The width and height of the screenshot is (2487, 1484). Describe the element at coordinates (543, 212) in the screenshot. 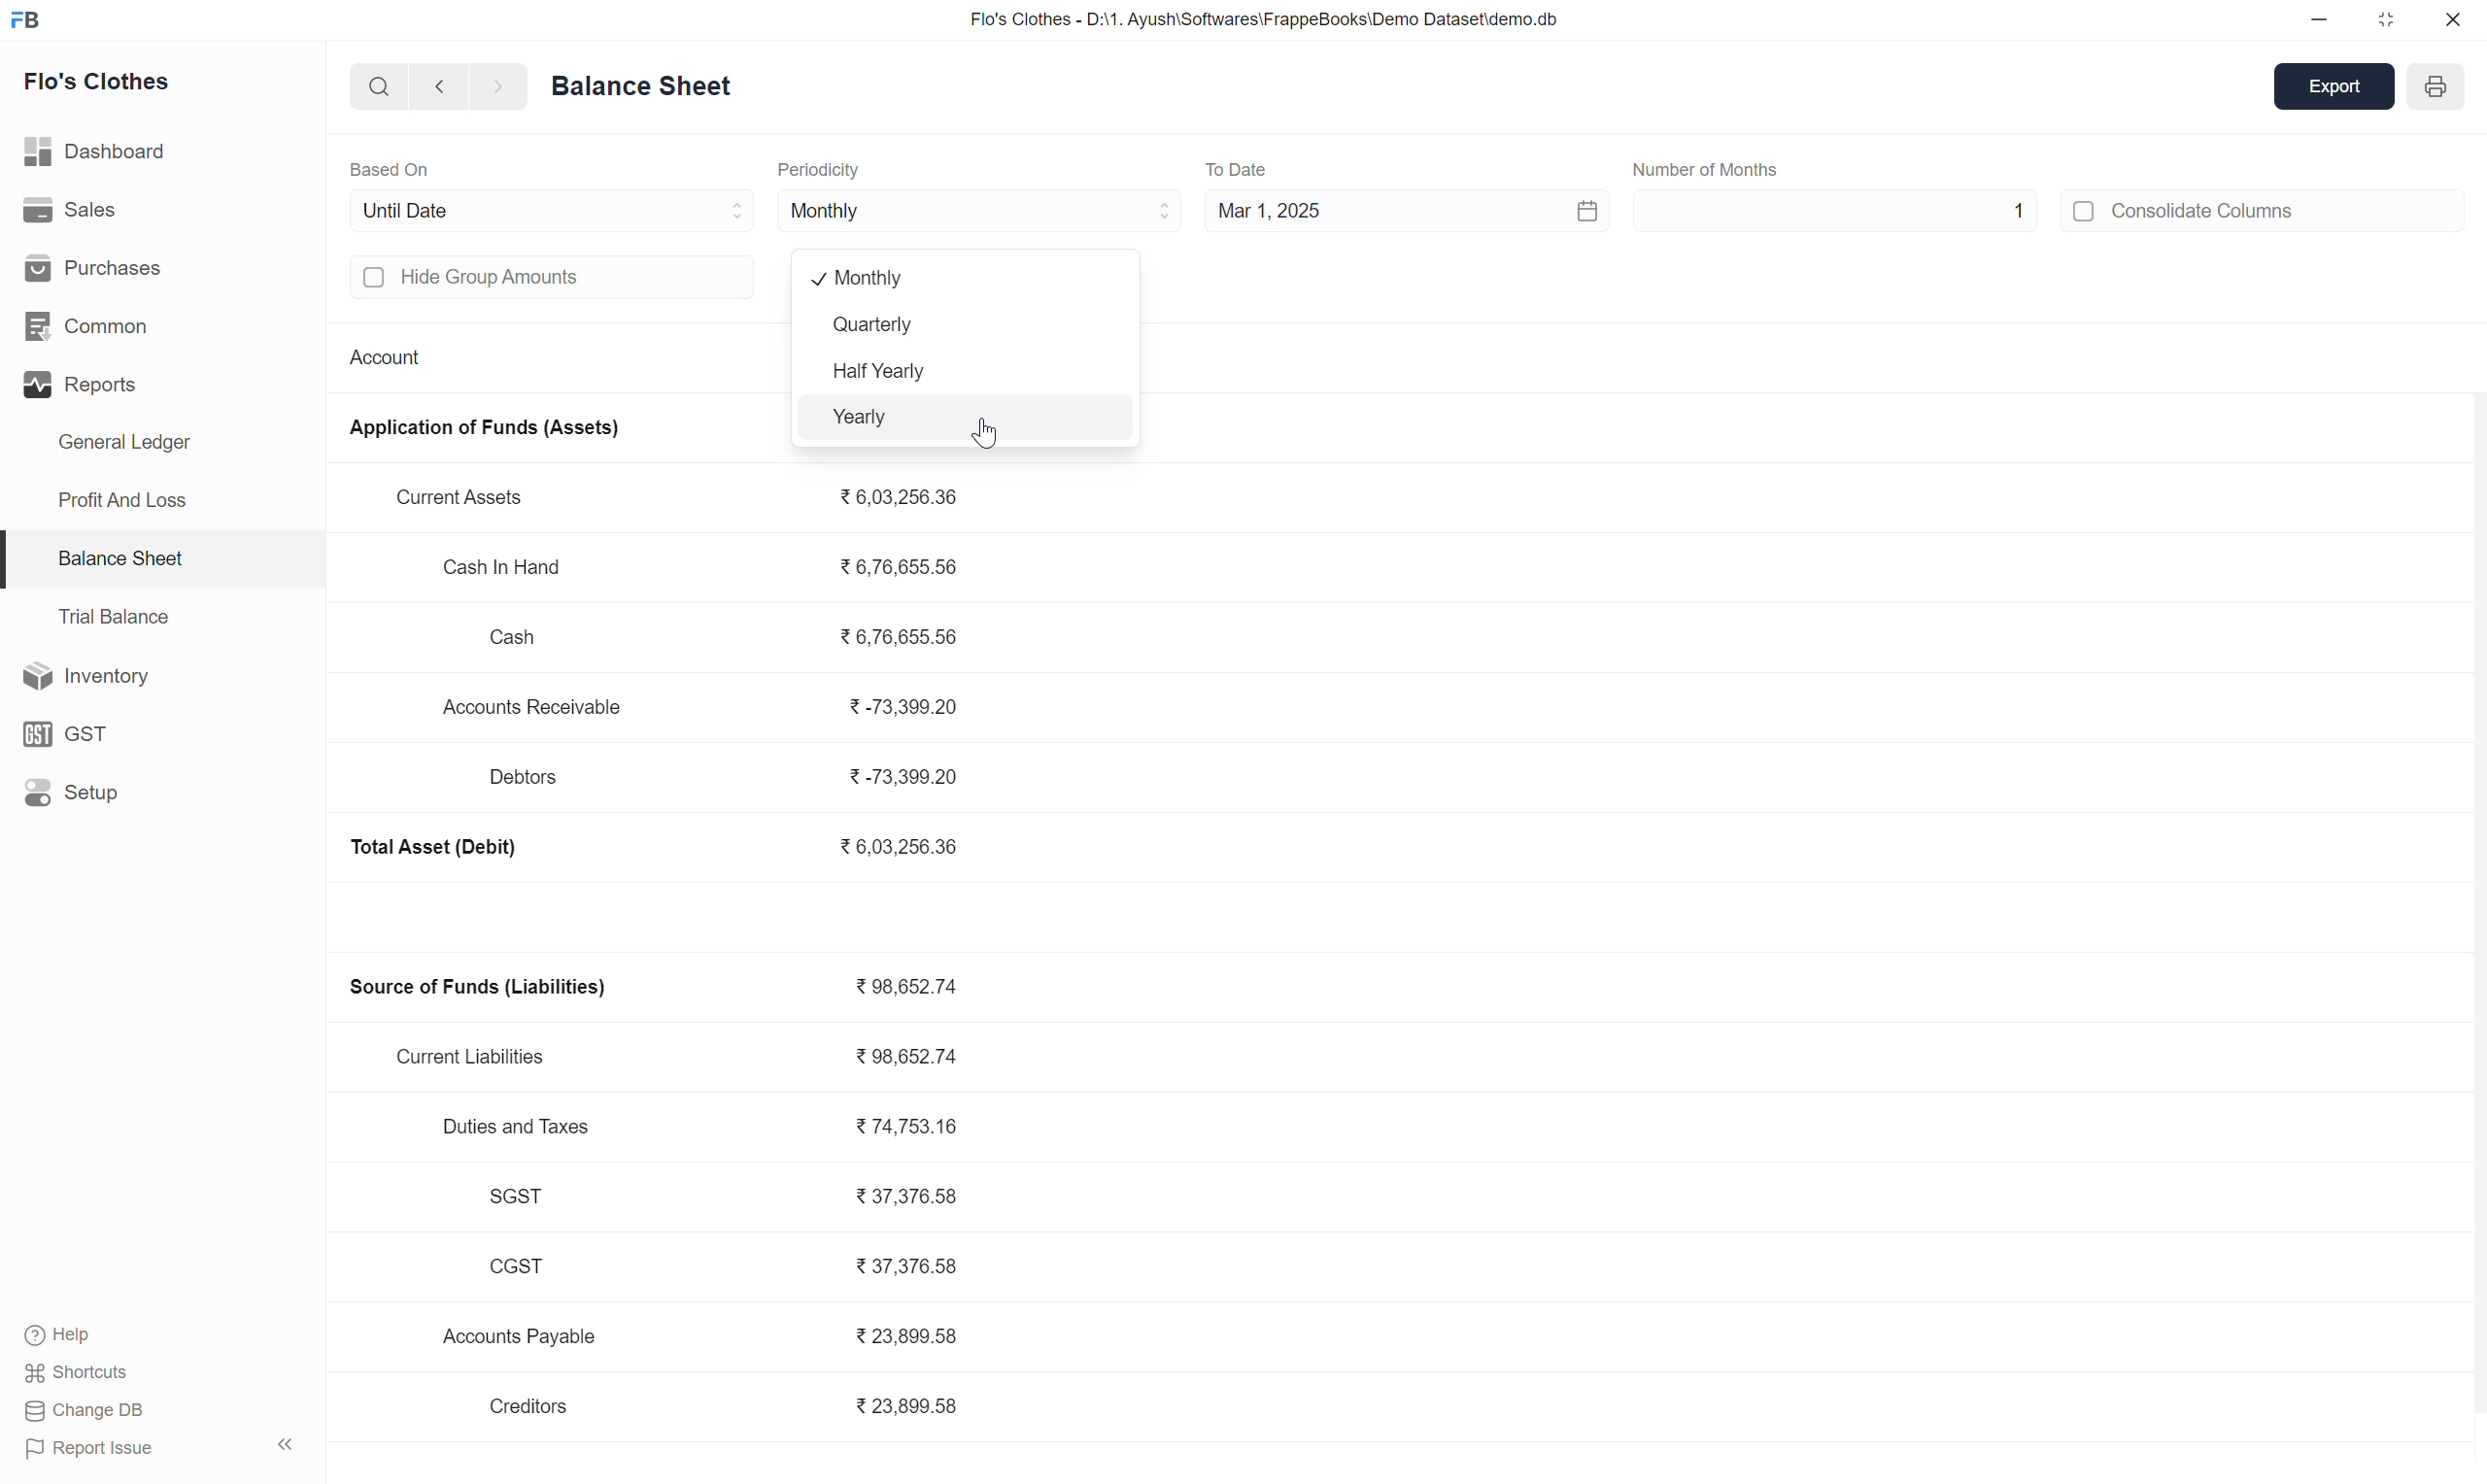

I see `Until Date` at that location.